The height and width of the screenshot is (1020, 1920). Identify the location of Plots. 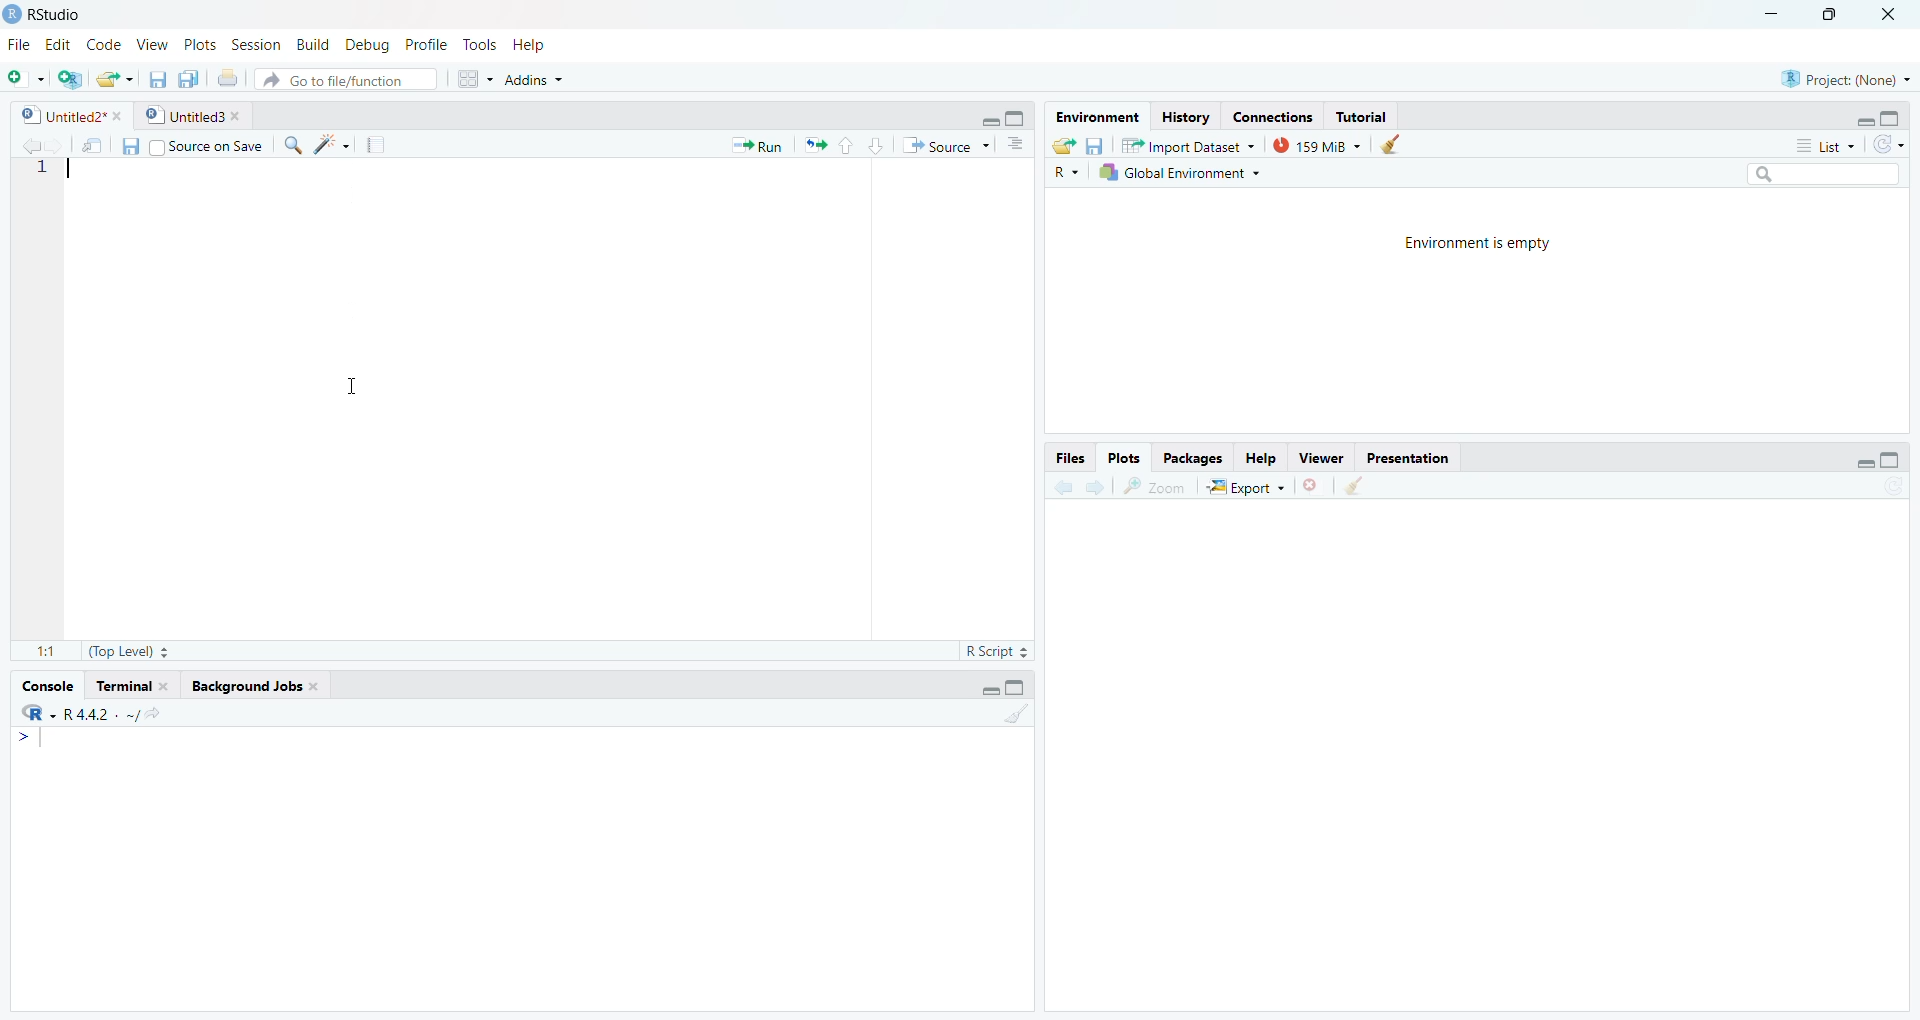
(1123, 460).